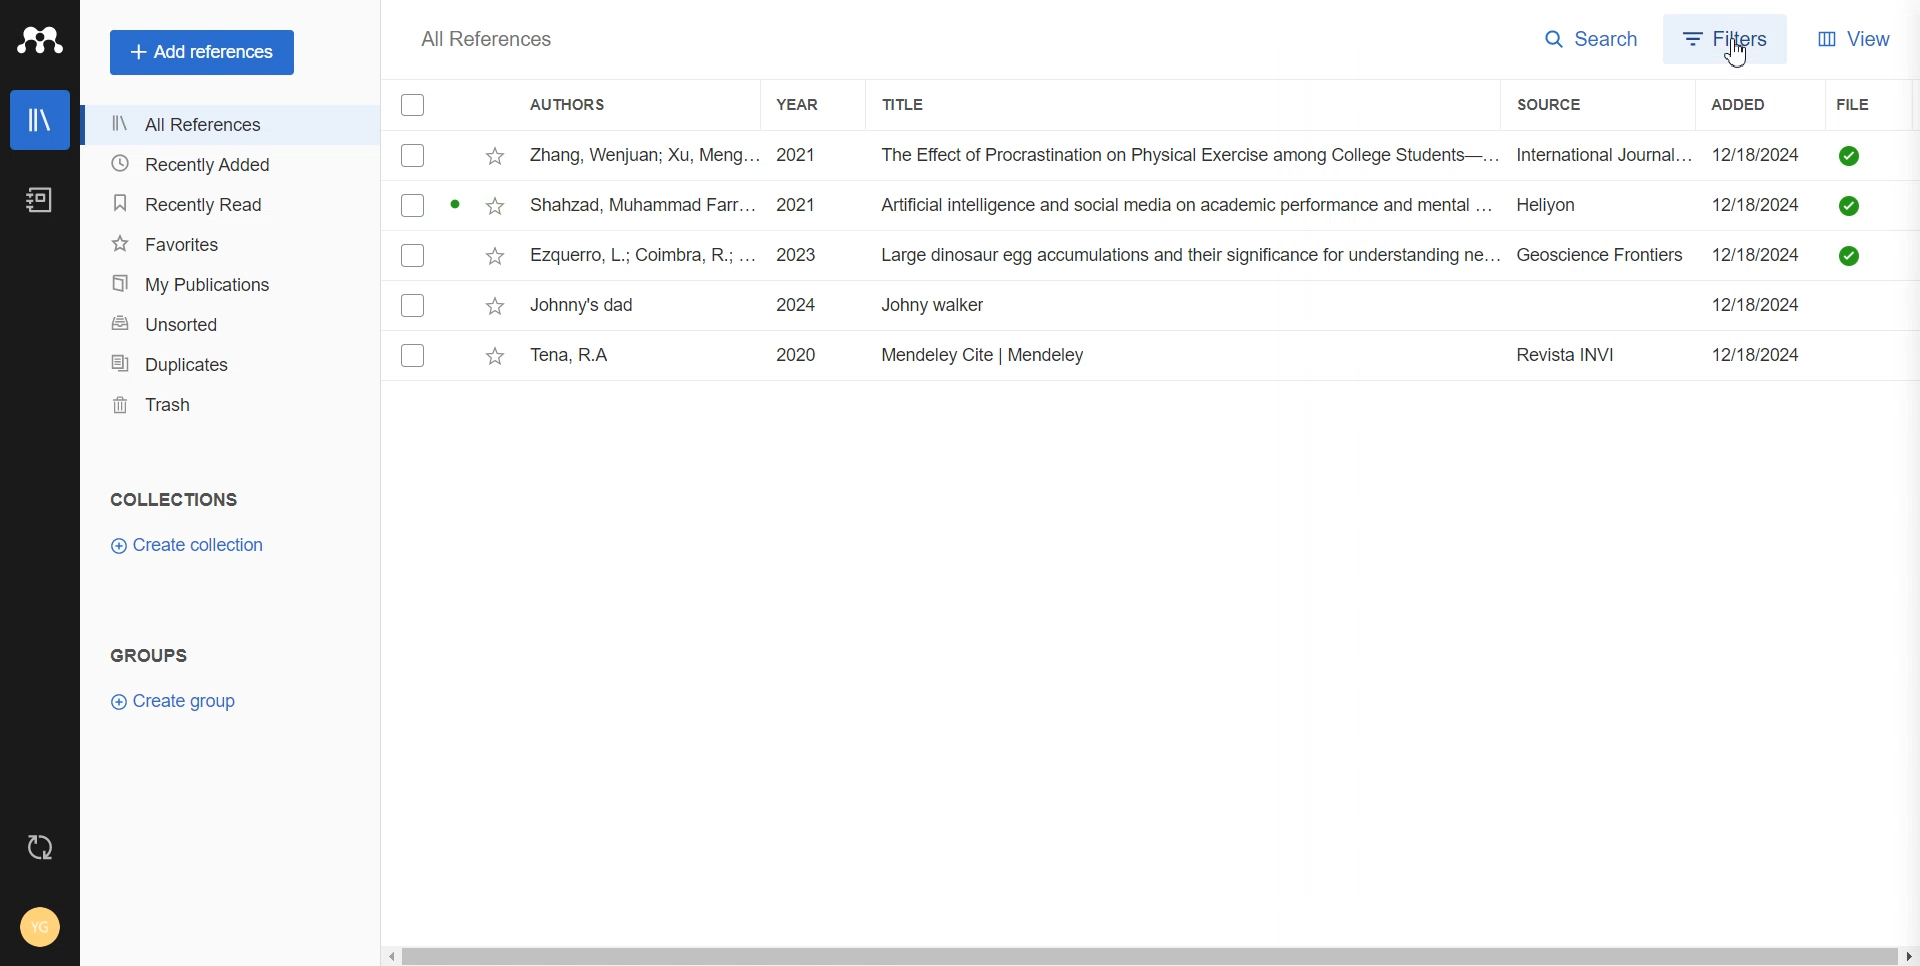  What do you see at coordinates (1132, 155) in the screenshot?
I see `File` at bounding box center [1132, 155].